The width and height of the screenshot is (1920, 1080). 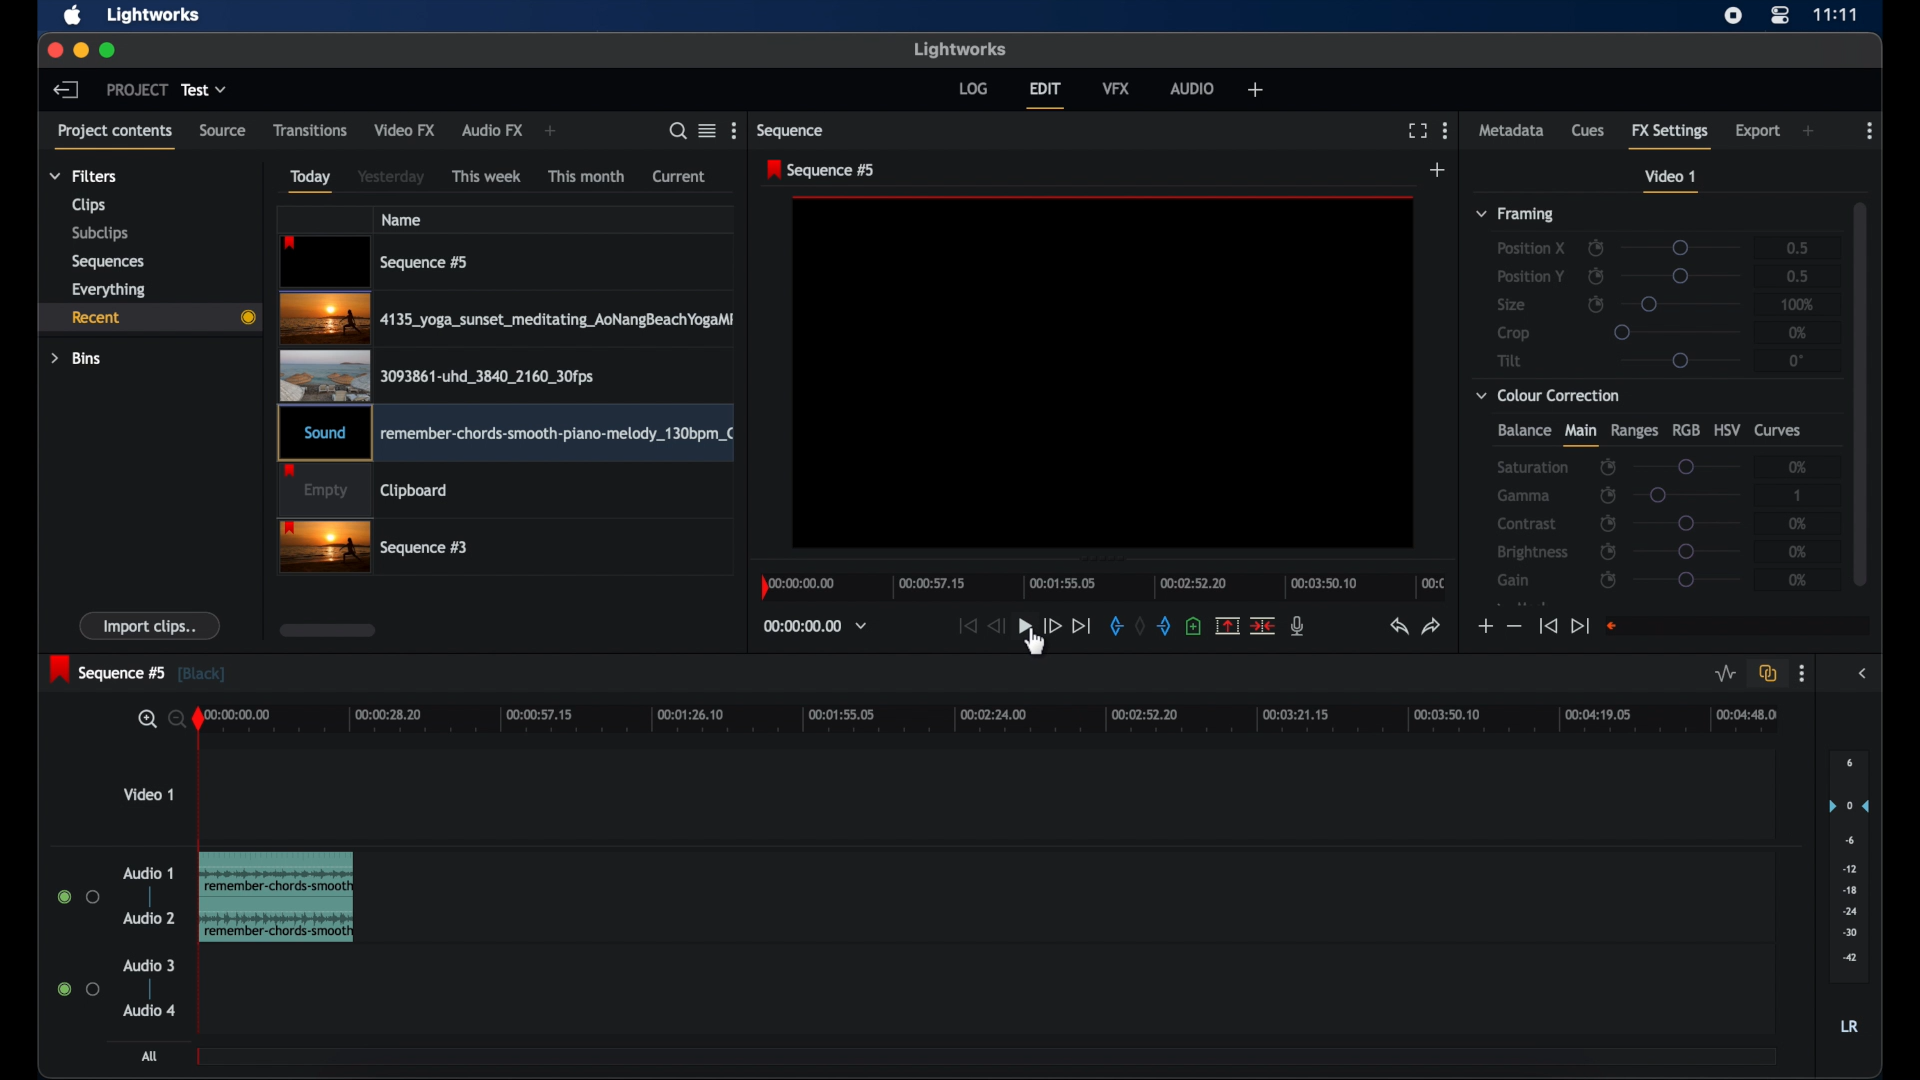 What do you see at coordinates (1531, 249) in the screenshot?
I see `position x` at bounding box center [1531, 249].